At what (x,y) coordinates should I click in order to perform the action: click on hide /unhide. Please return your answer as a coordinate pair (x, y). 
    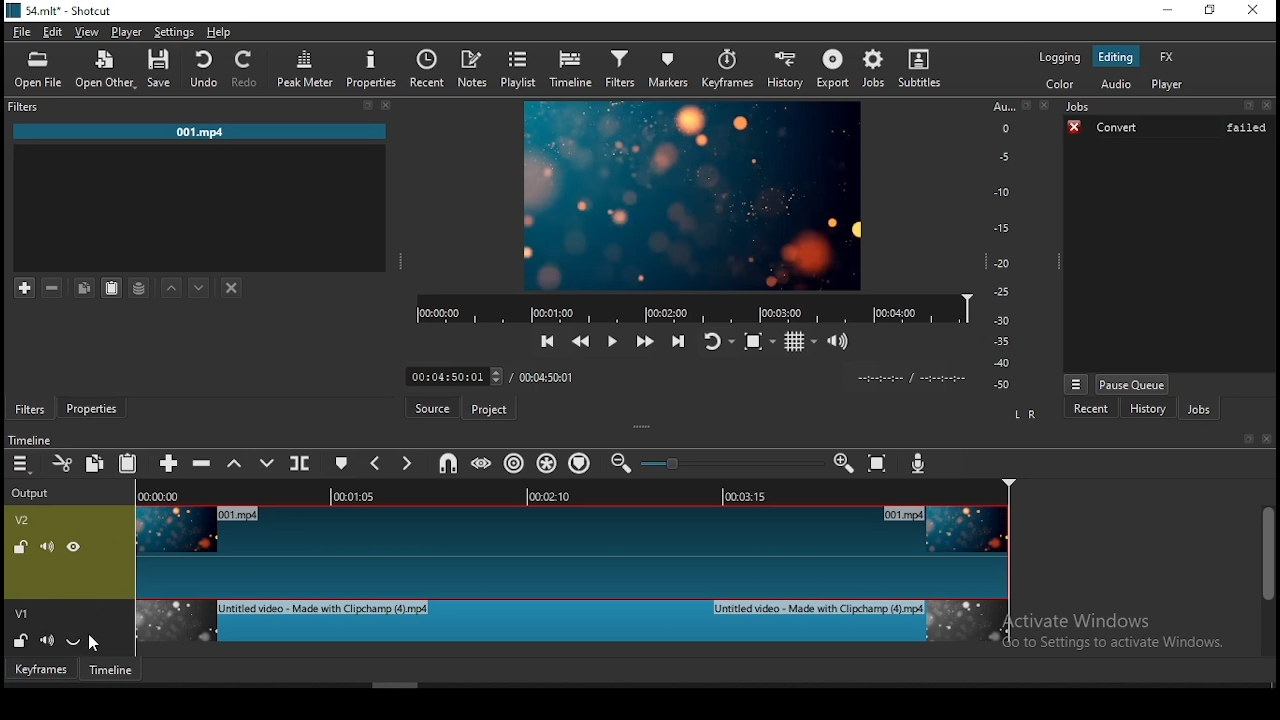
    Looking at the image, I should click on (76, 639).